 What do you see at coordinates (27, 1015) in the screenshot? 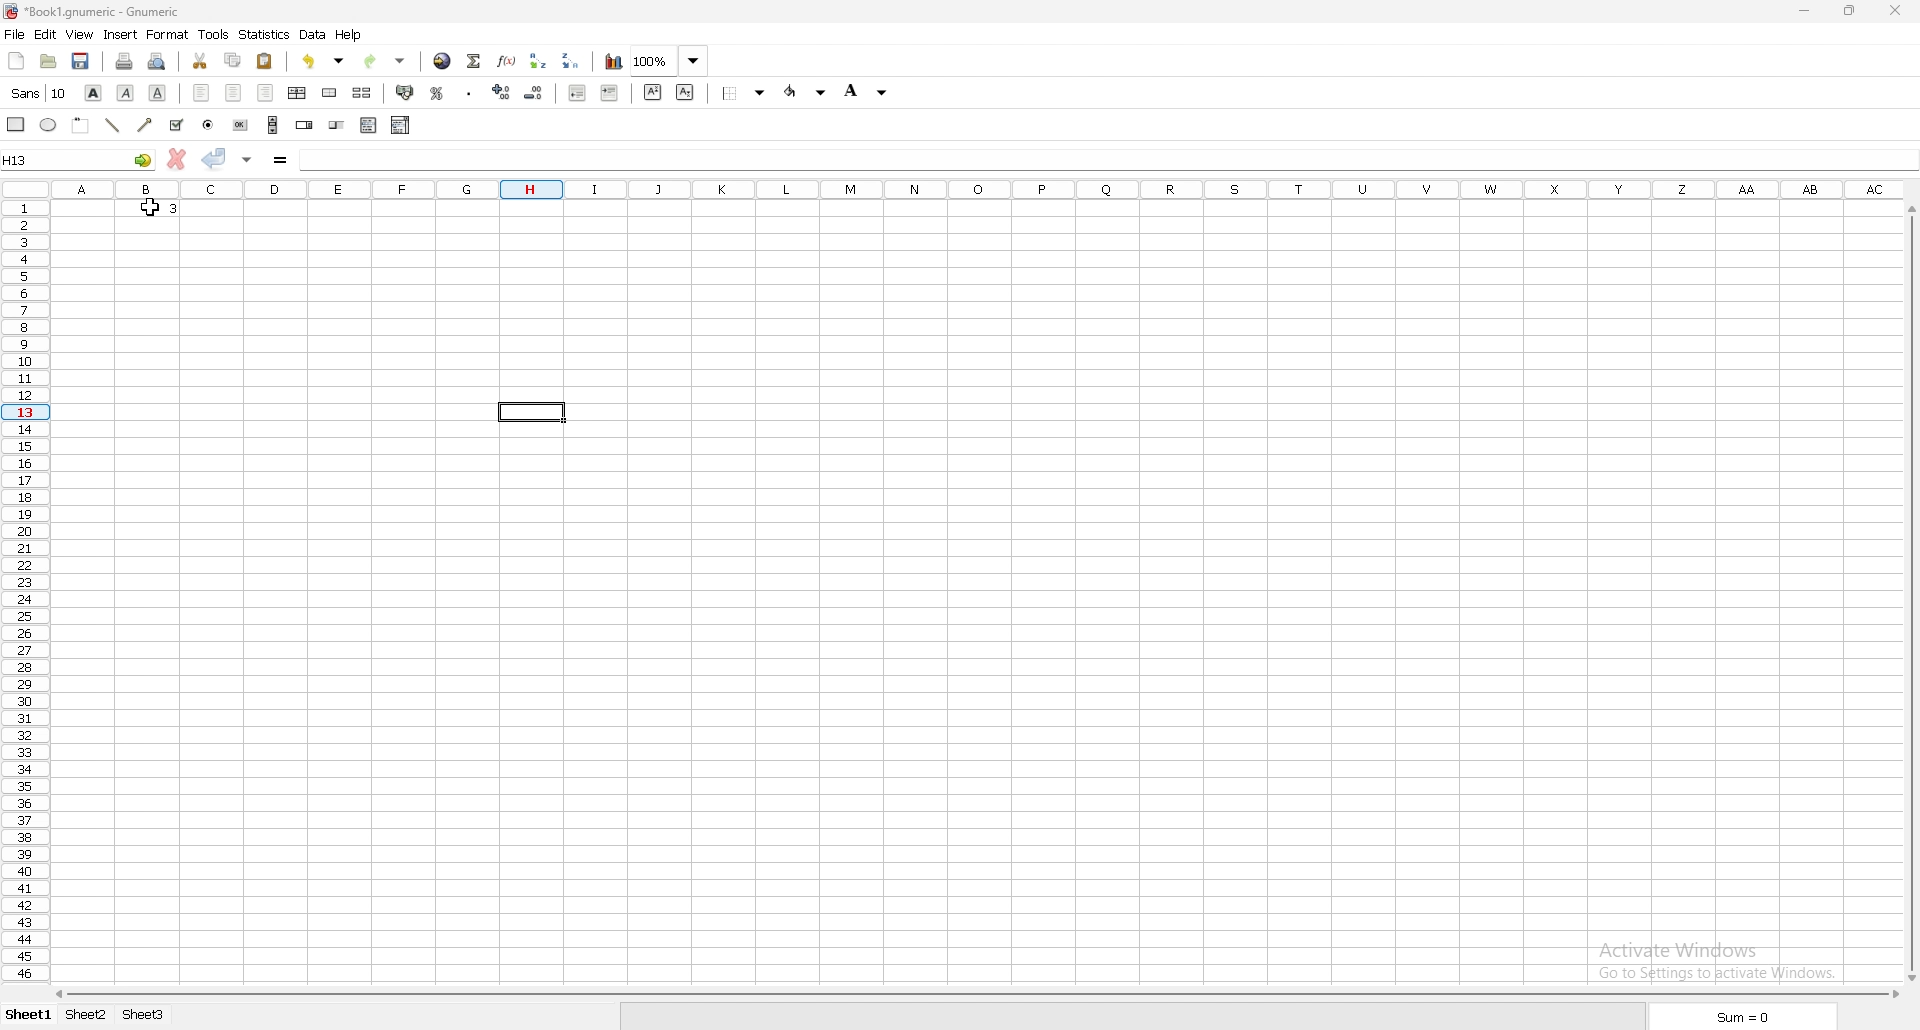
I see `sheet1` at bounding box center [27, 1015].